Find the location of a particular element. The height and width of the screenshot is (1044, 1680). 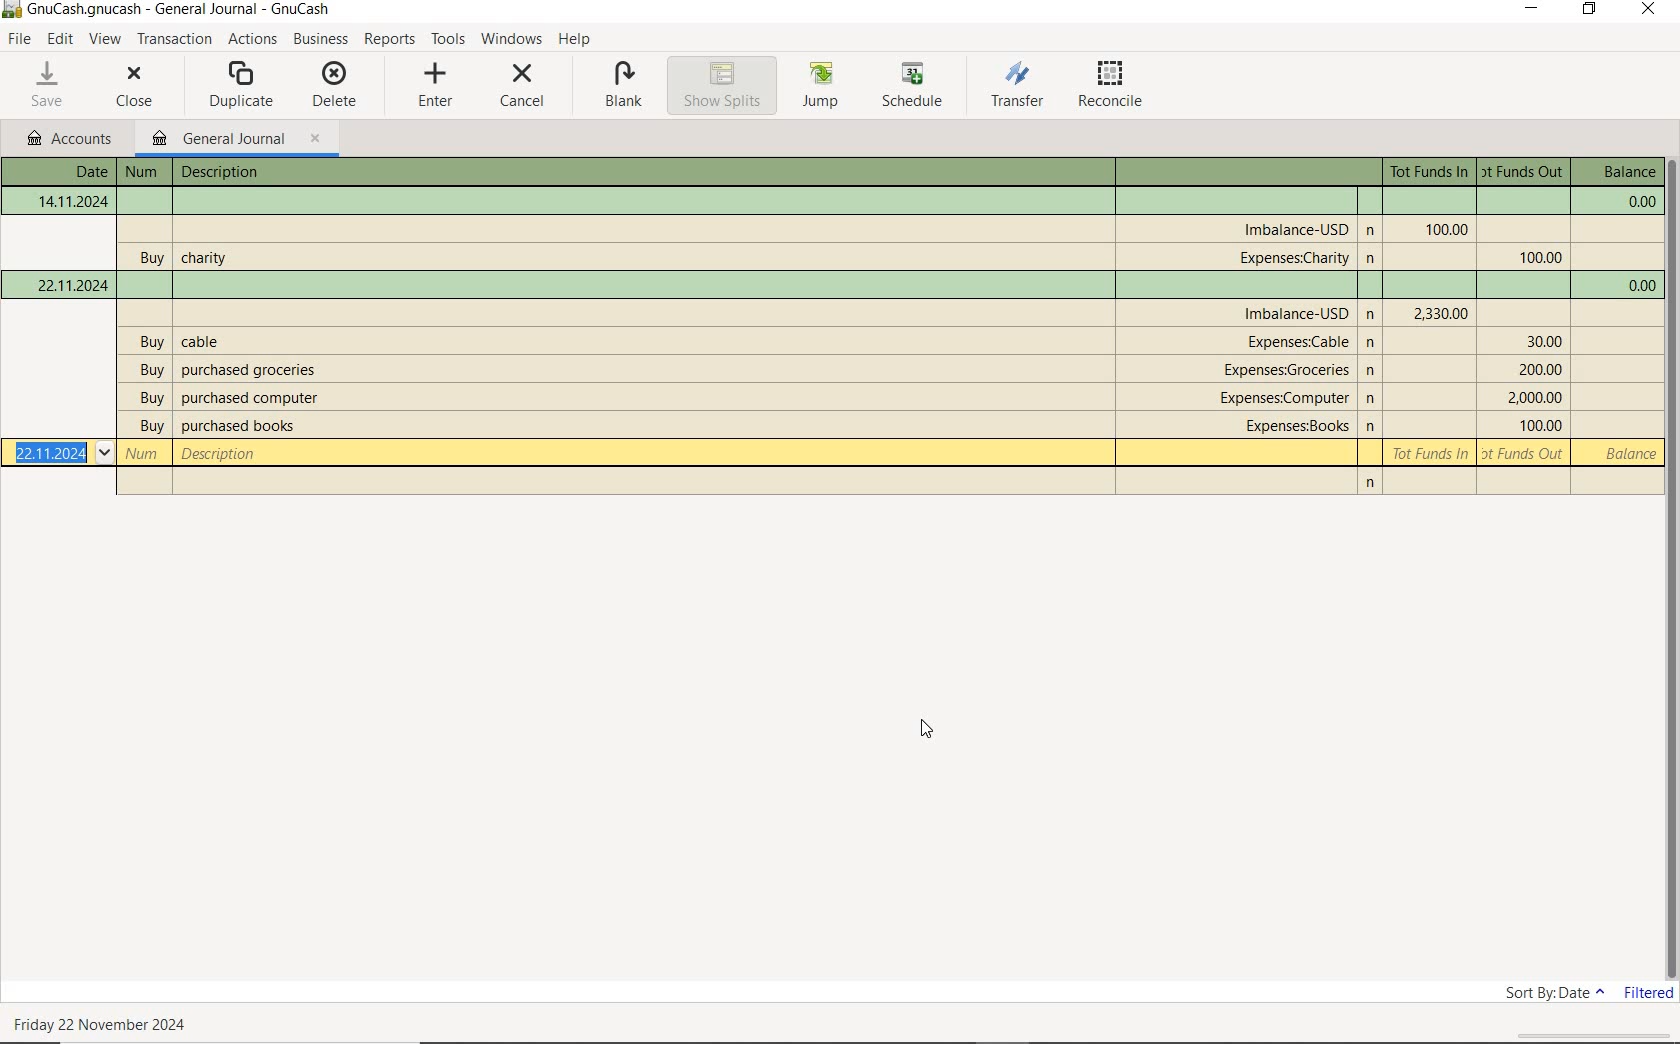

account is located at coordinates (1297, 313).